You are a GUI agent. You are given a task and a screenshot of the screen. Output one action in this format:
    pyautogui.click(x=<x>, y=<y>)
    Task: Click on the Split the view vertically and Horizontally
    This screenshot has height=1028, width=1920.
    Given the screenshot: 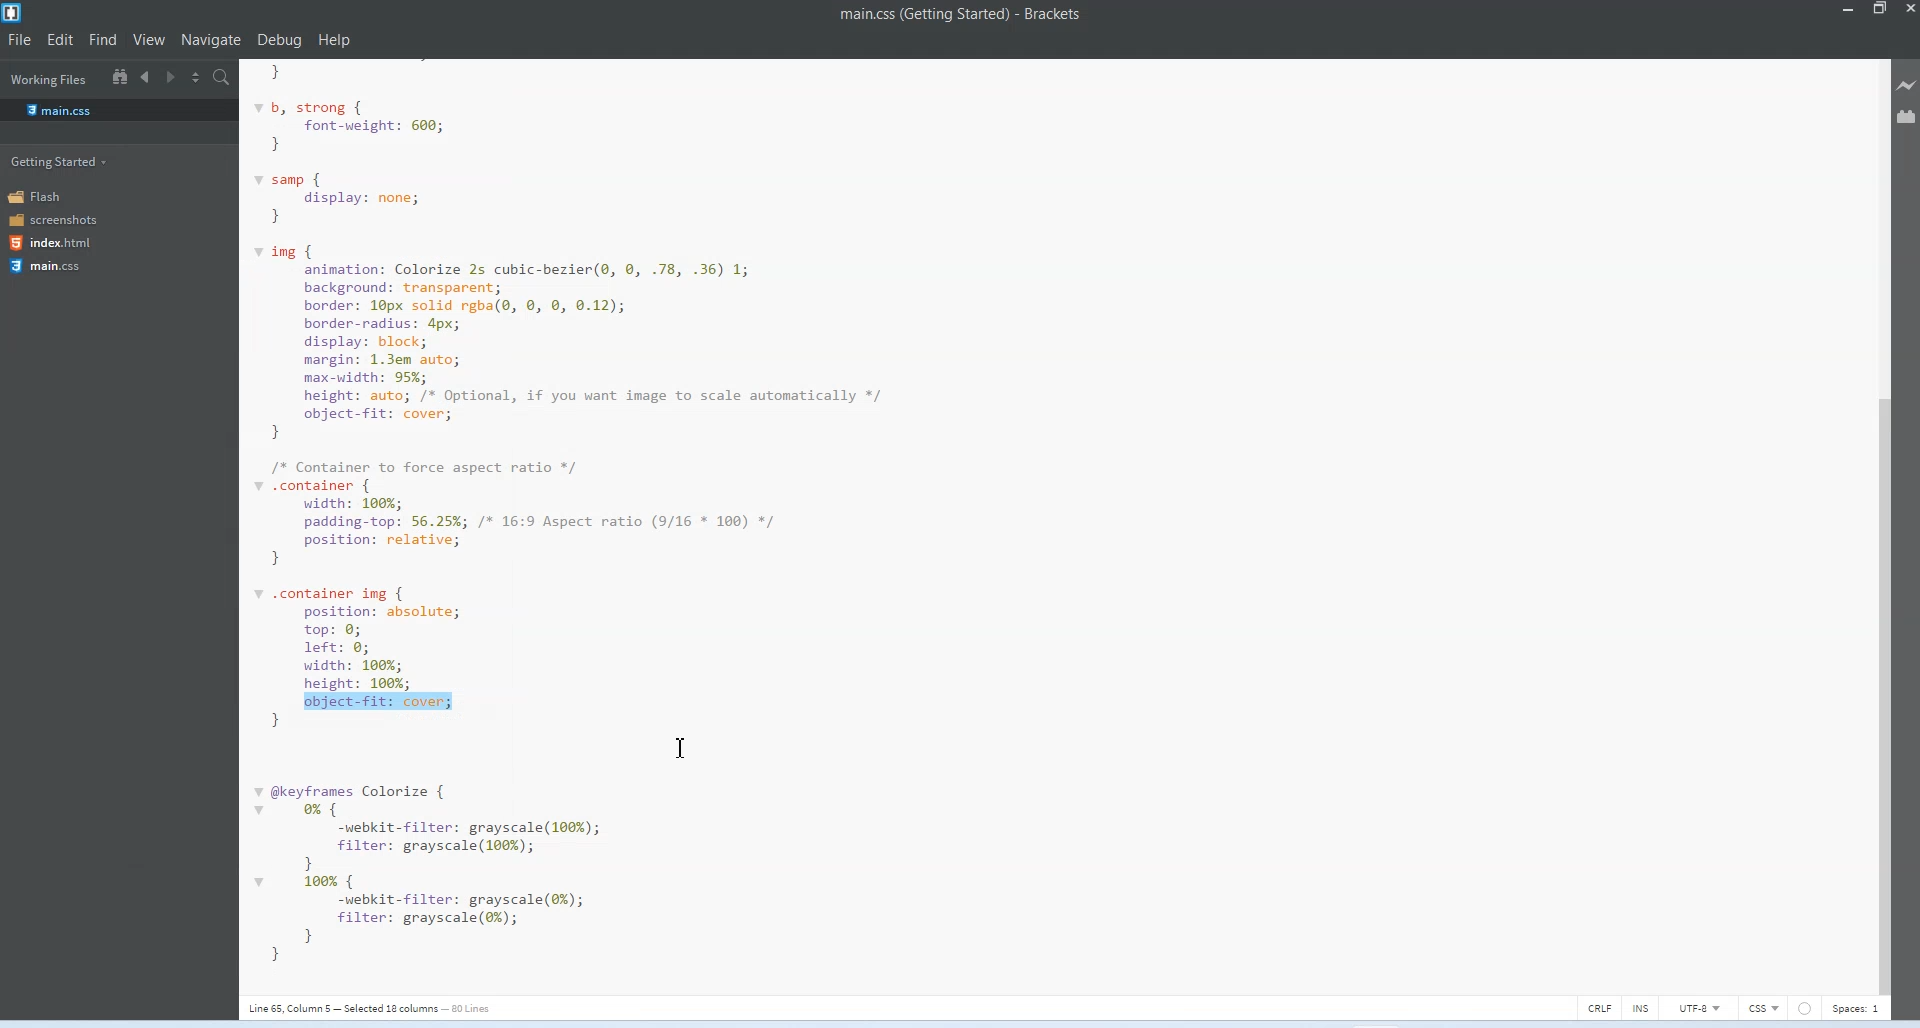 What is the action you would take?
    pyautogui.click(x=196, y=78)
    